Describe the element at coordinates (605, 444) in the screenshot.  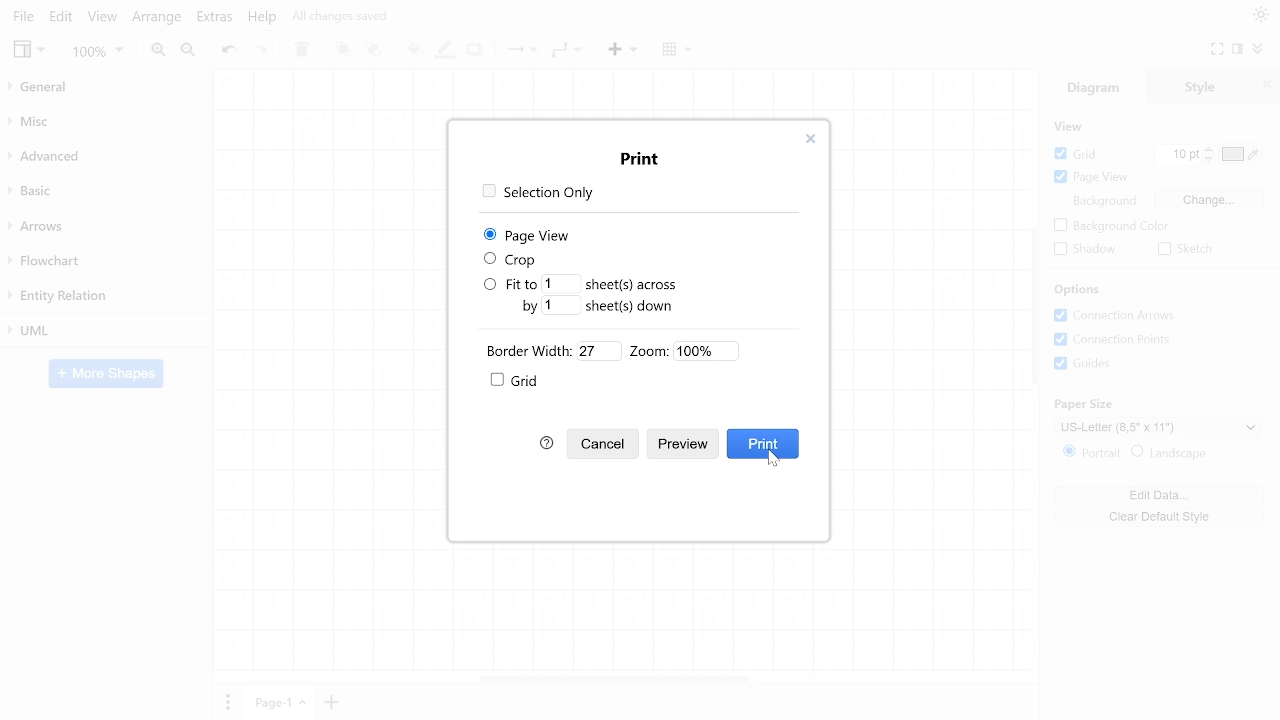
I see `Cancel` at that location.